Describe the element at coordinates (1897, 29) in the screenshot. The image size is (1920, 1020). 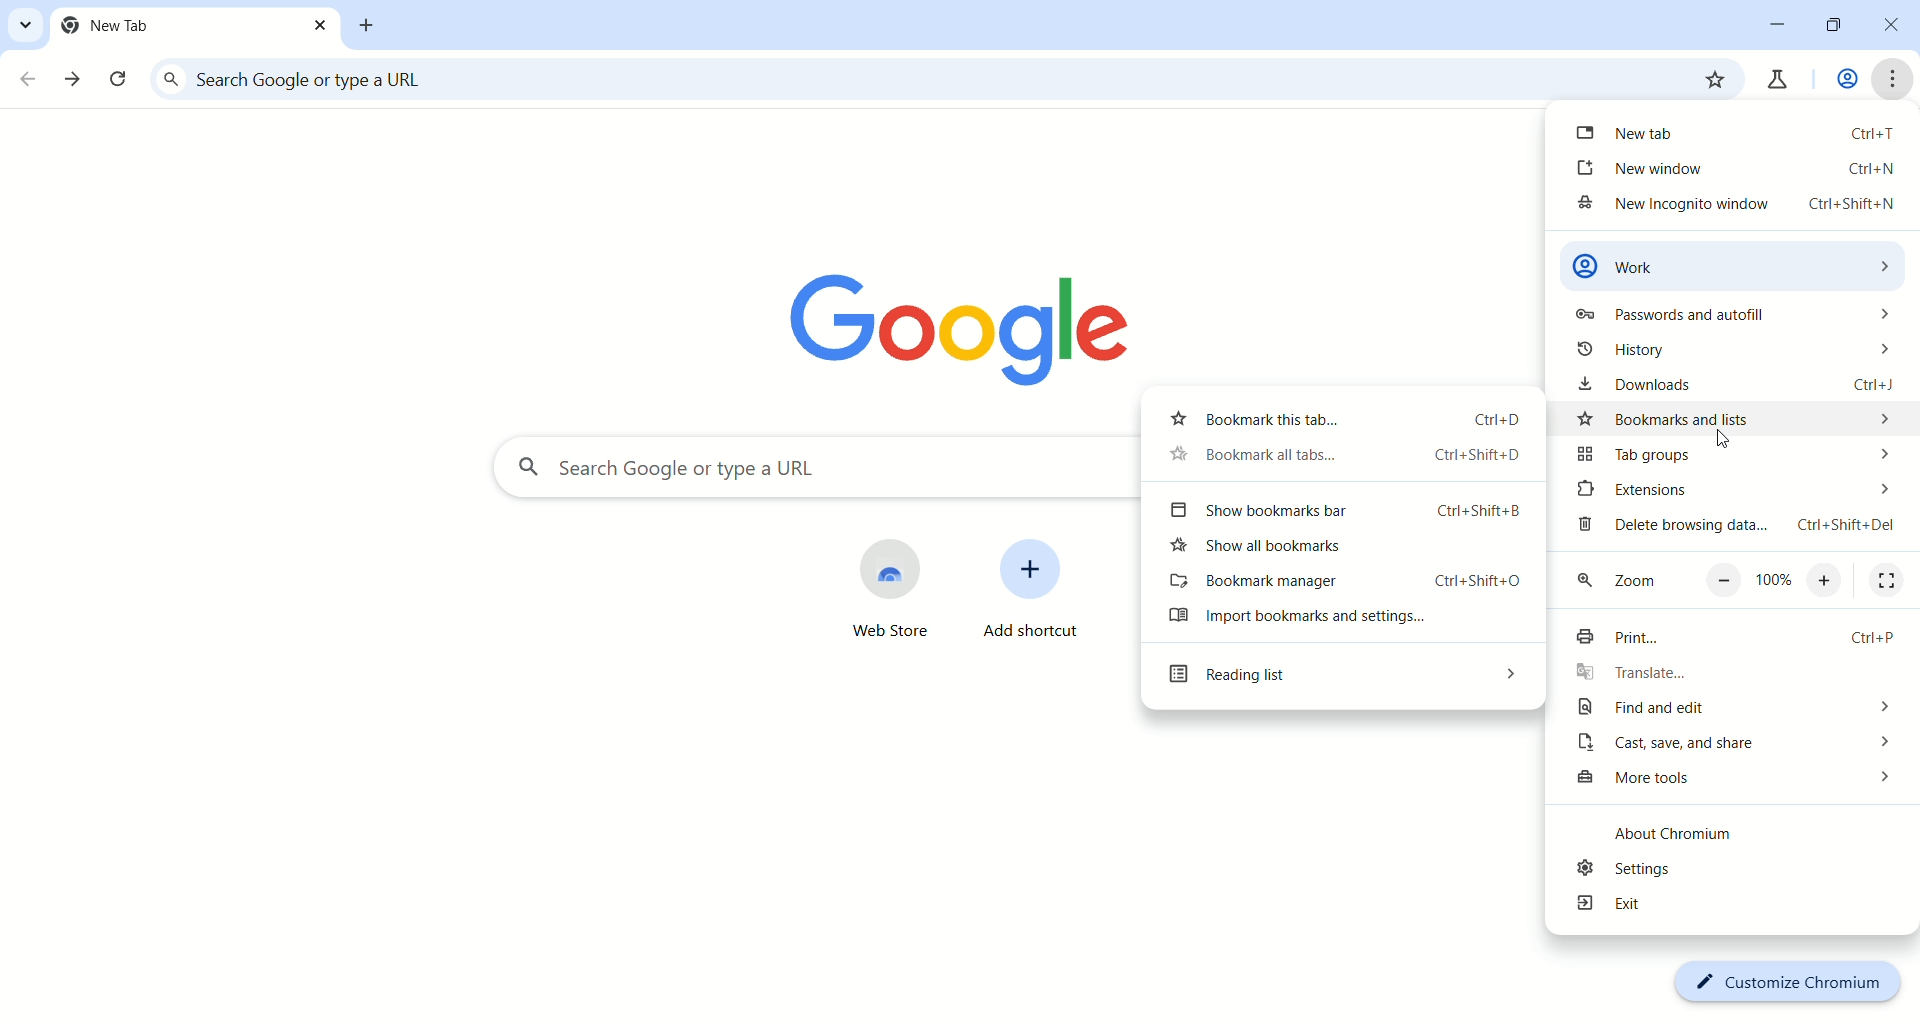
I see `close` at that location.